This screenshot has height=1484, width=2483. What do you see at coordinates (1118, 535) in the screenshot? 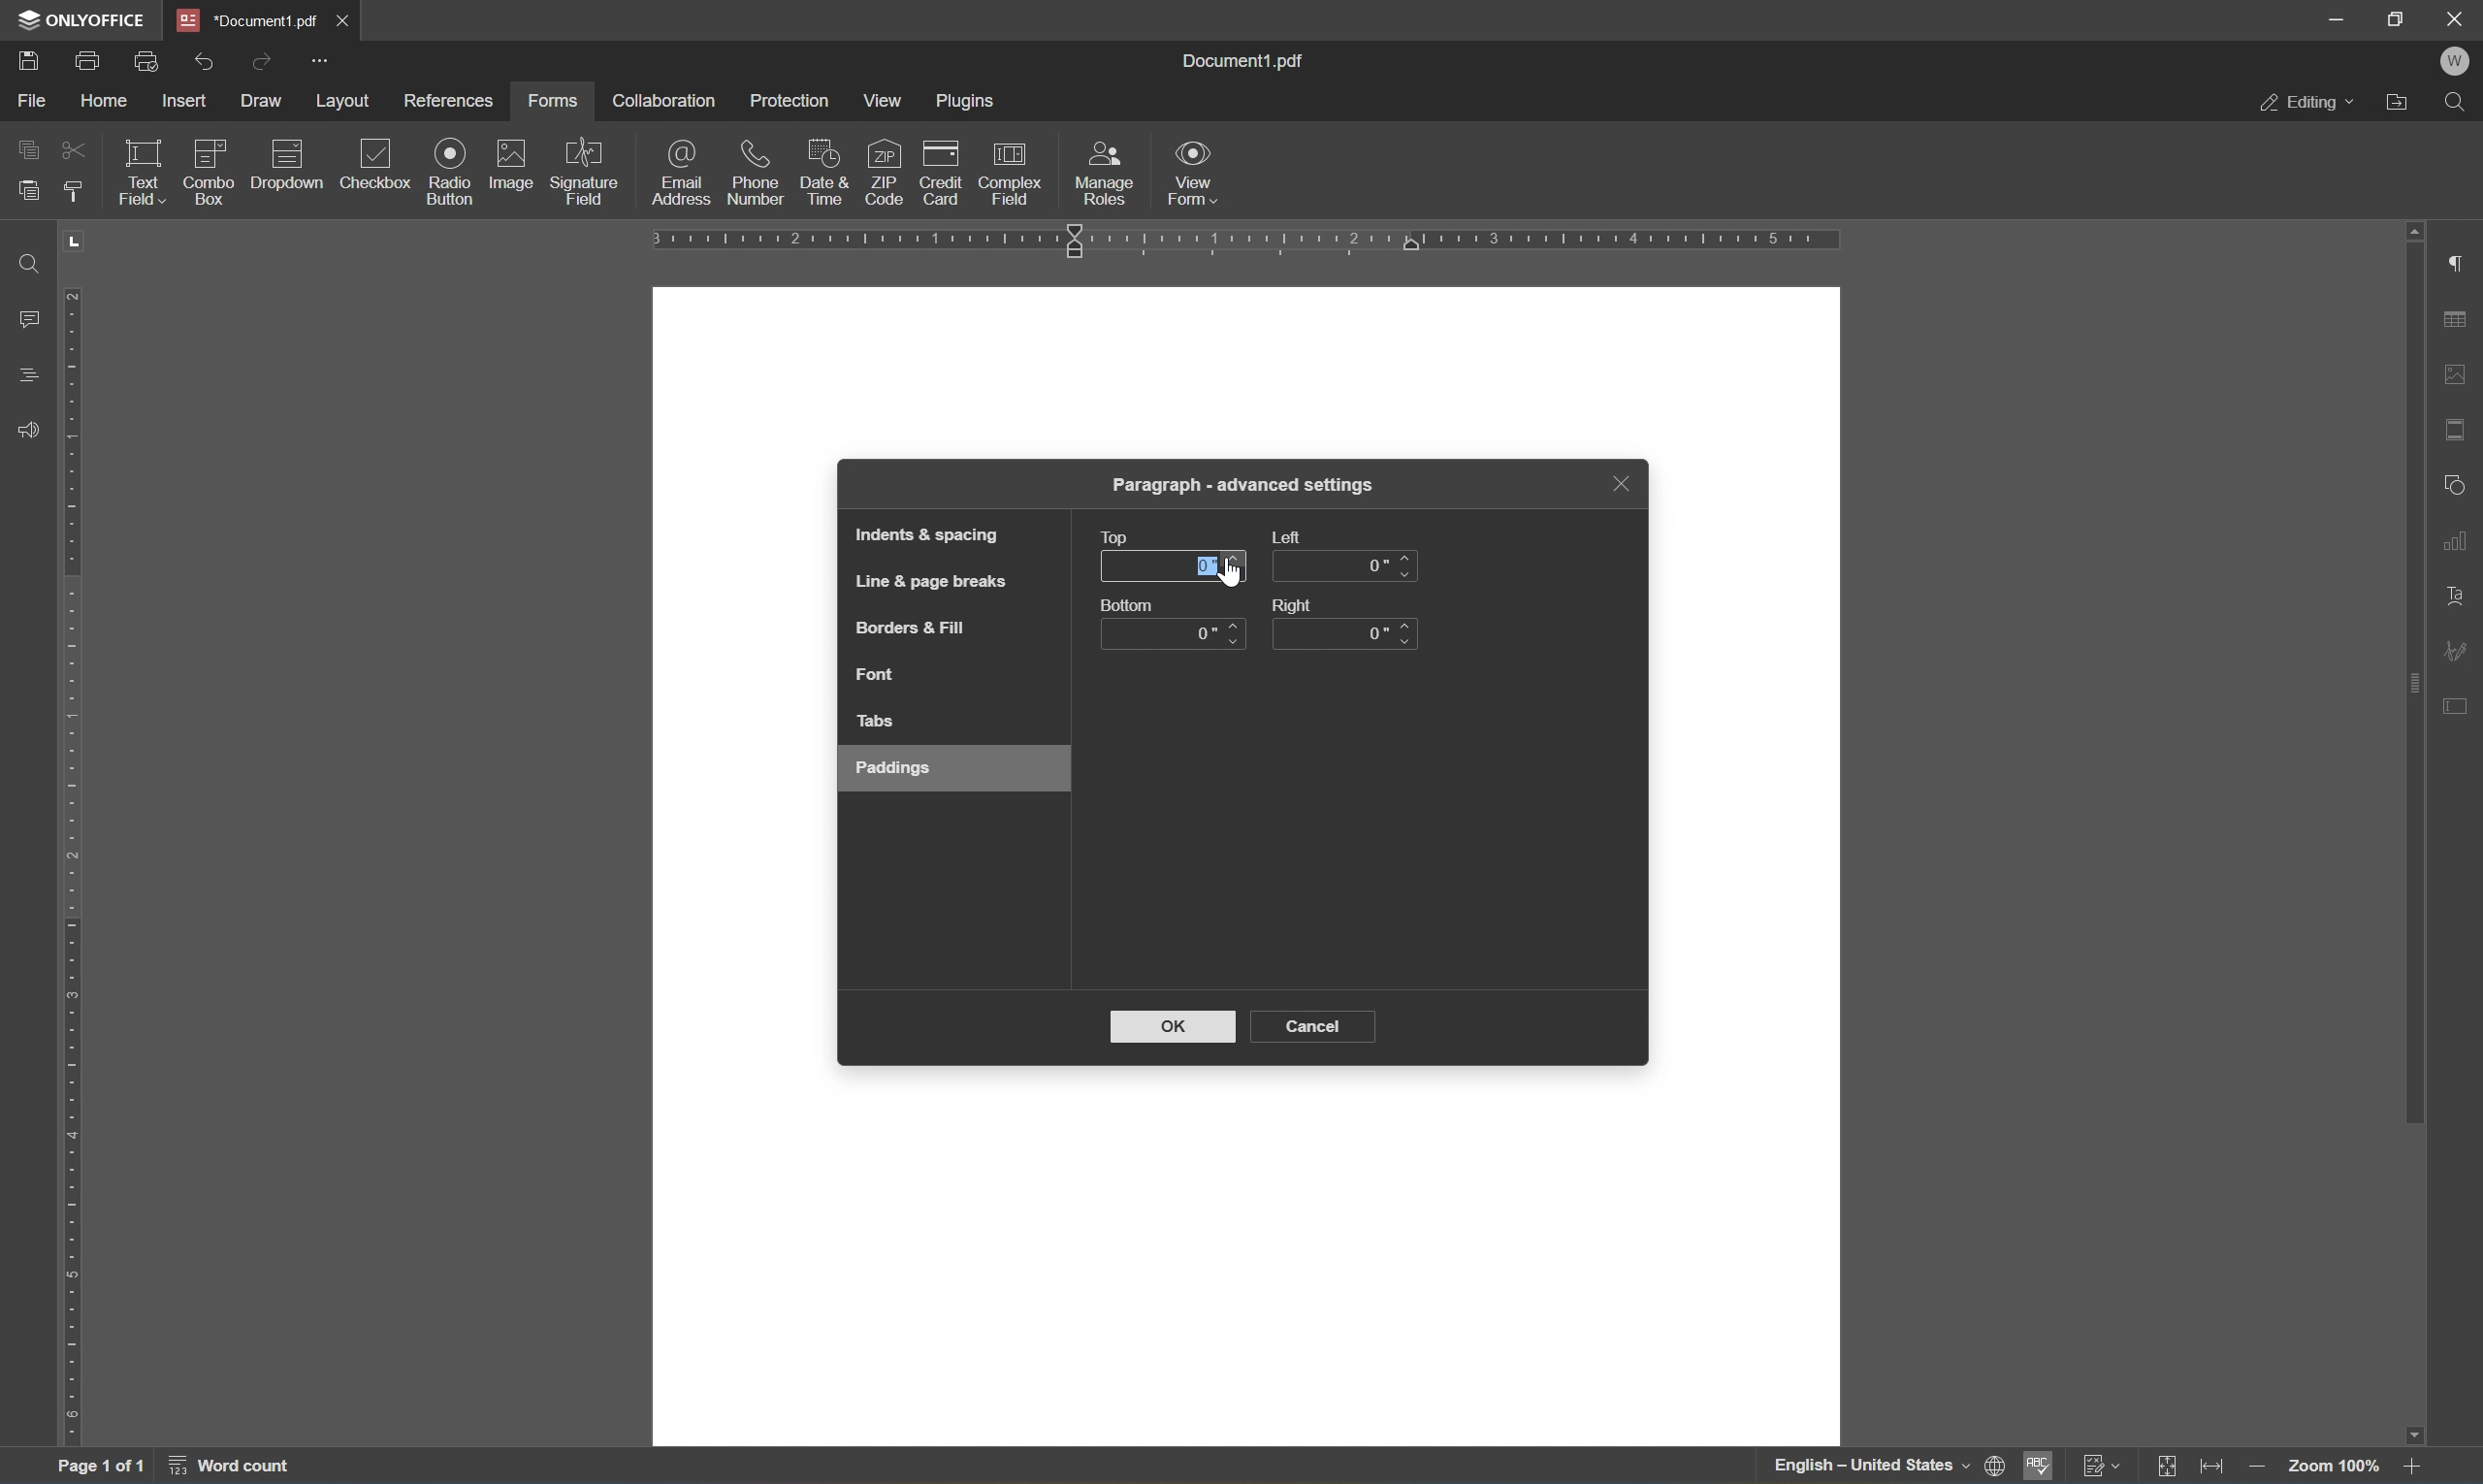
I see `top` at bounding box center [1118, 535].